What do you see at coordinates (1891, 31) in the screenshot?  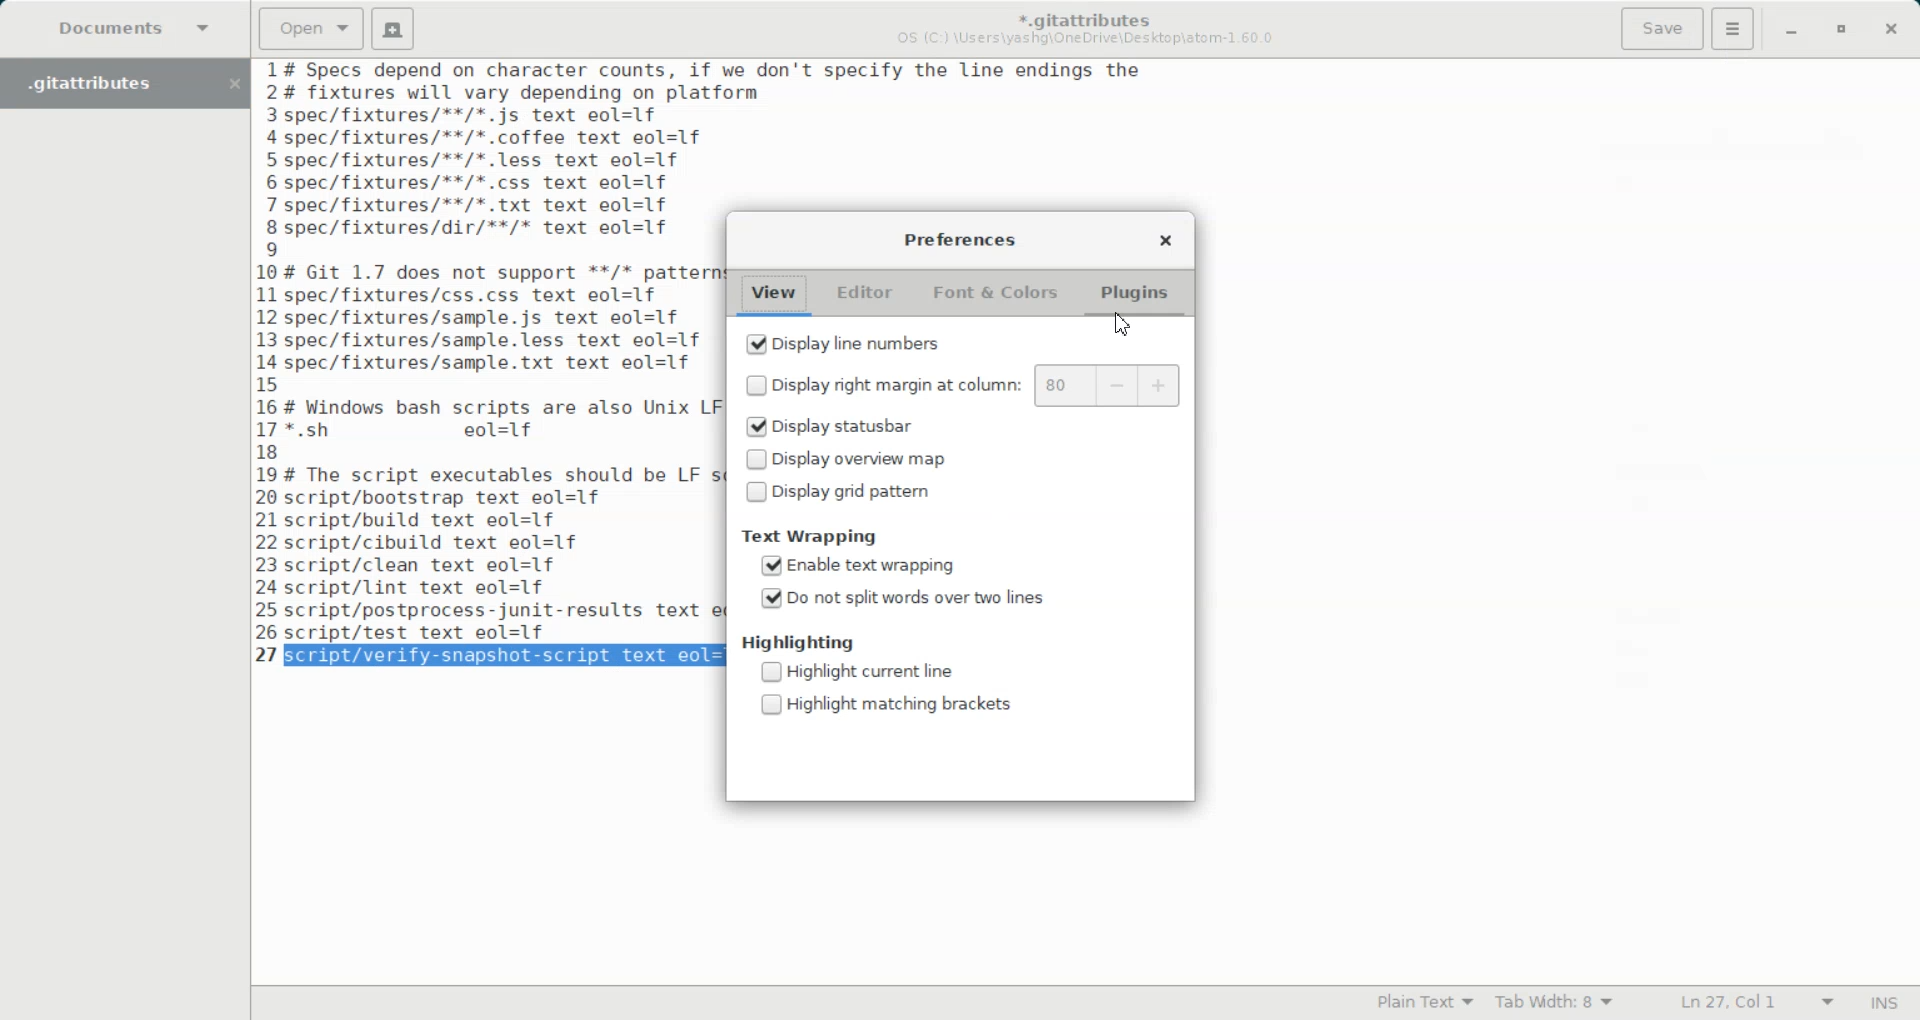 I see `Close` at bounding box center [1891, 31].